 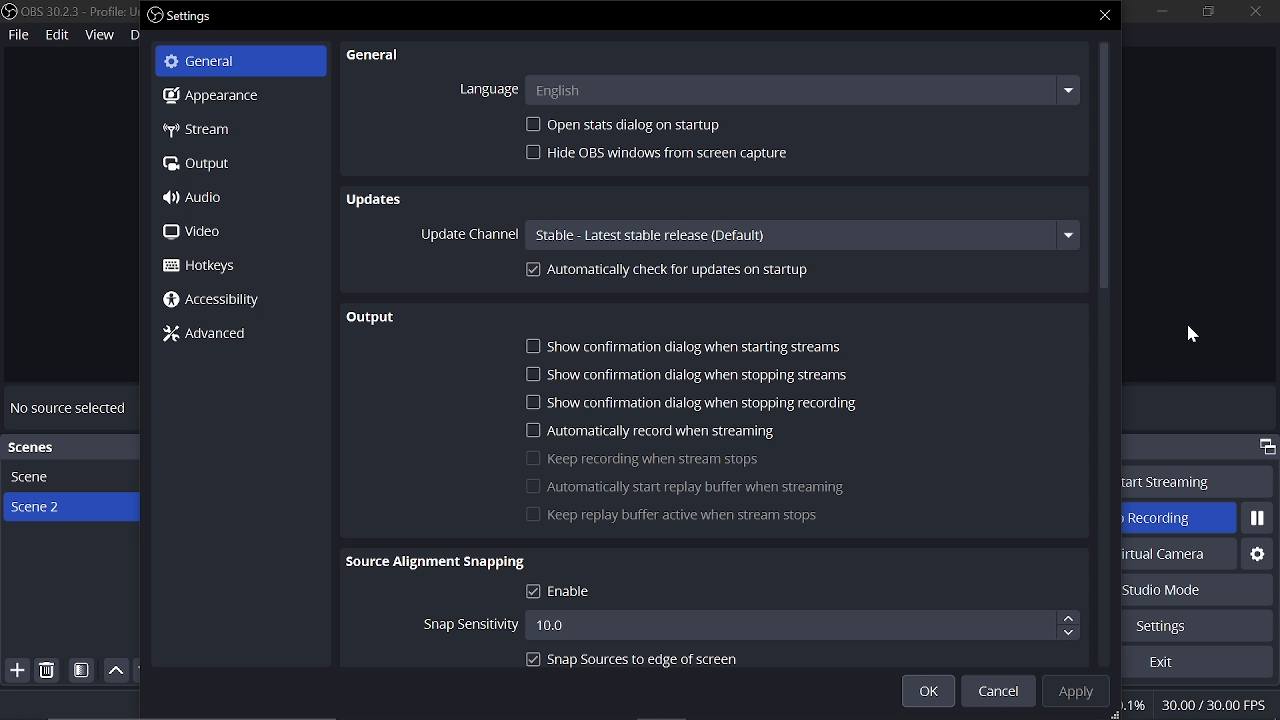 I want to click on general, so click(x=375, y=55).